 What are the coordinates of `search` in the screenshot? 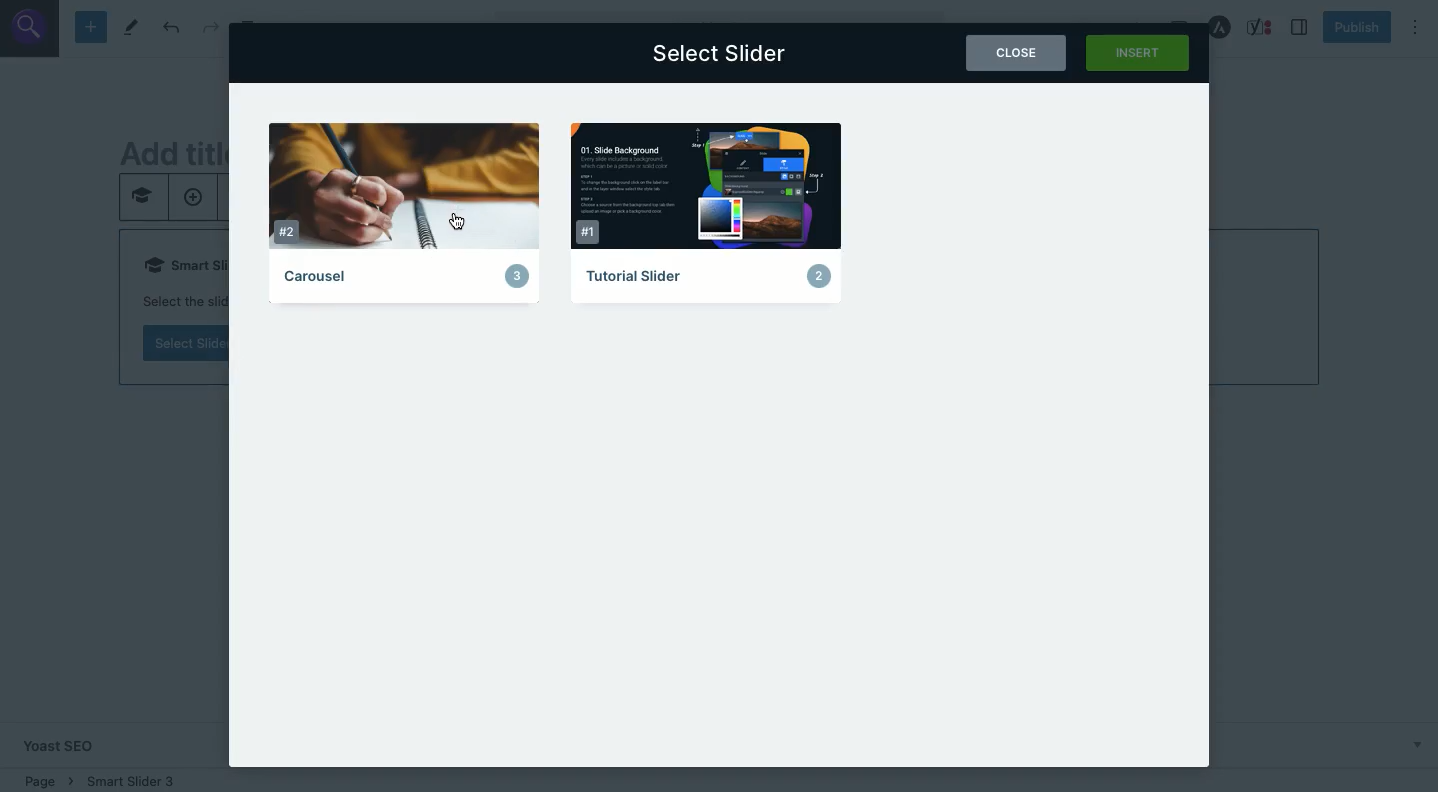 It's located at (31, 27).